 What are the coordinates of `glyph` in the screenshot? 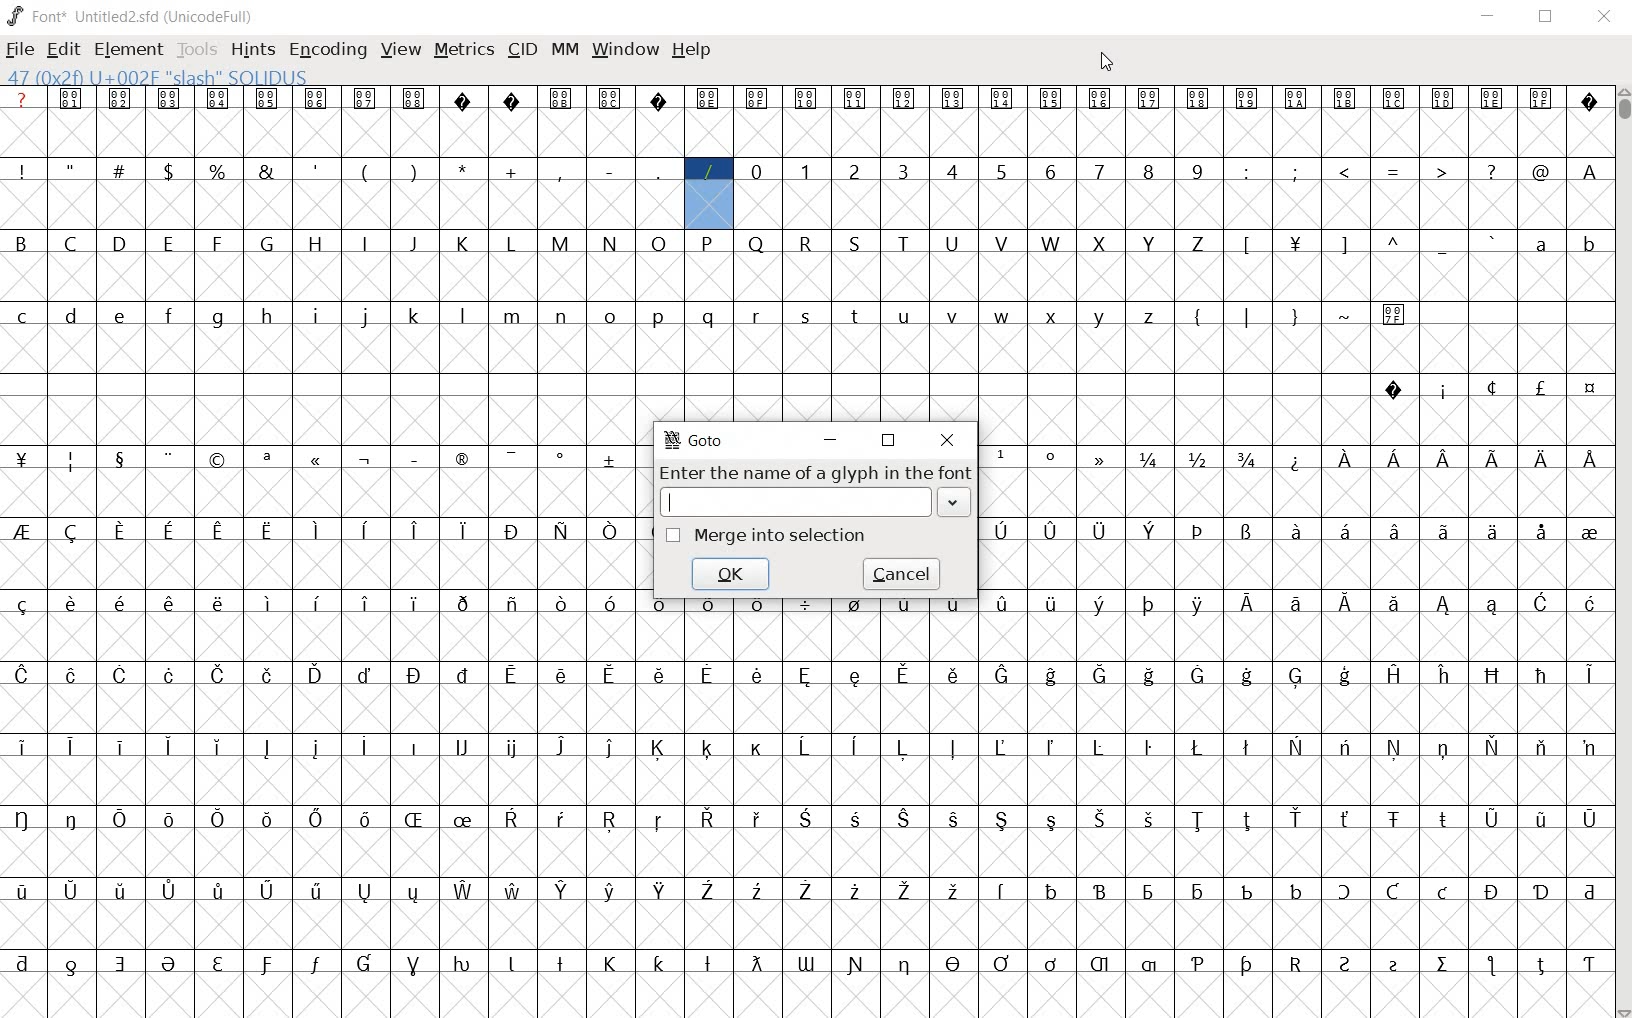 It's located at (1345, 964).